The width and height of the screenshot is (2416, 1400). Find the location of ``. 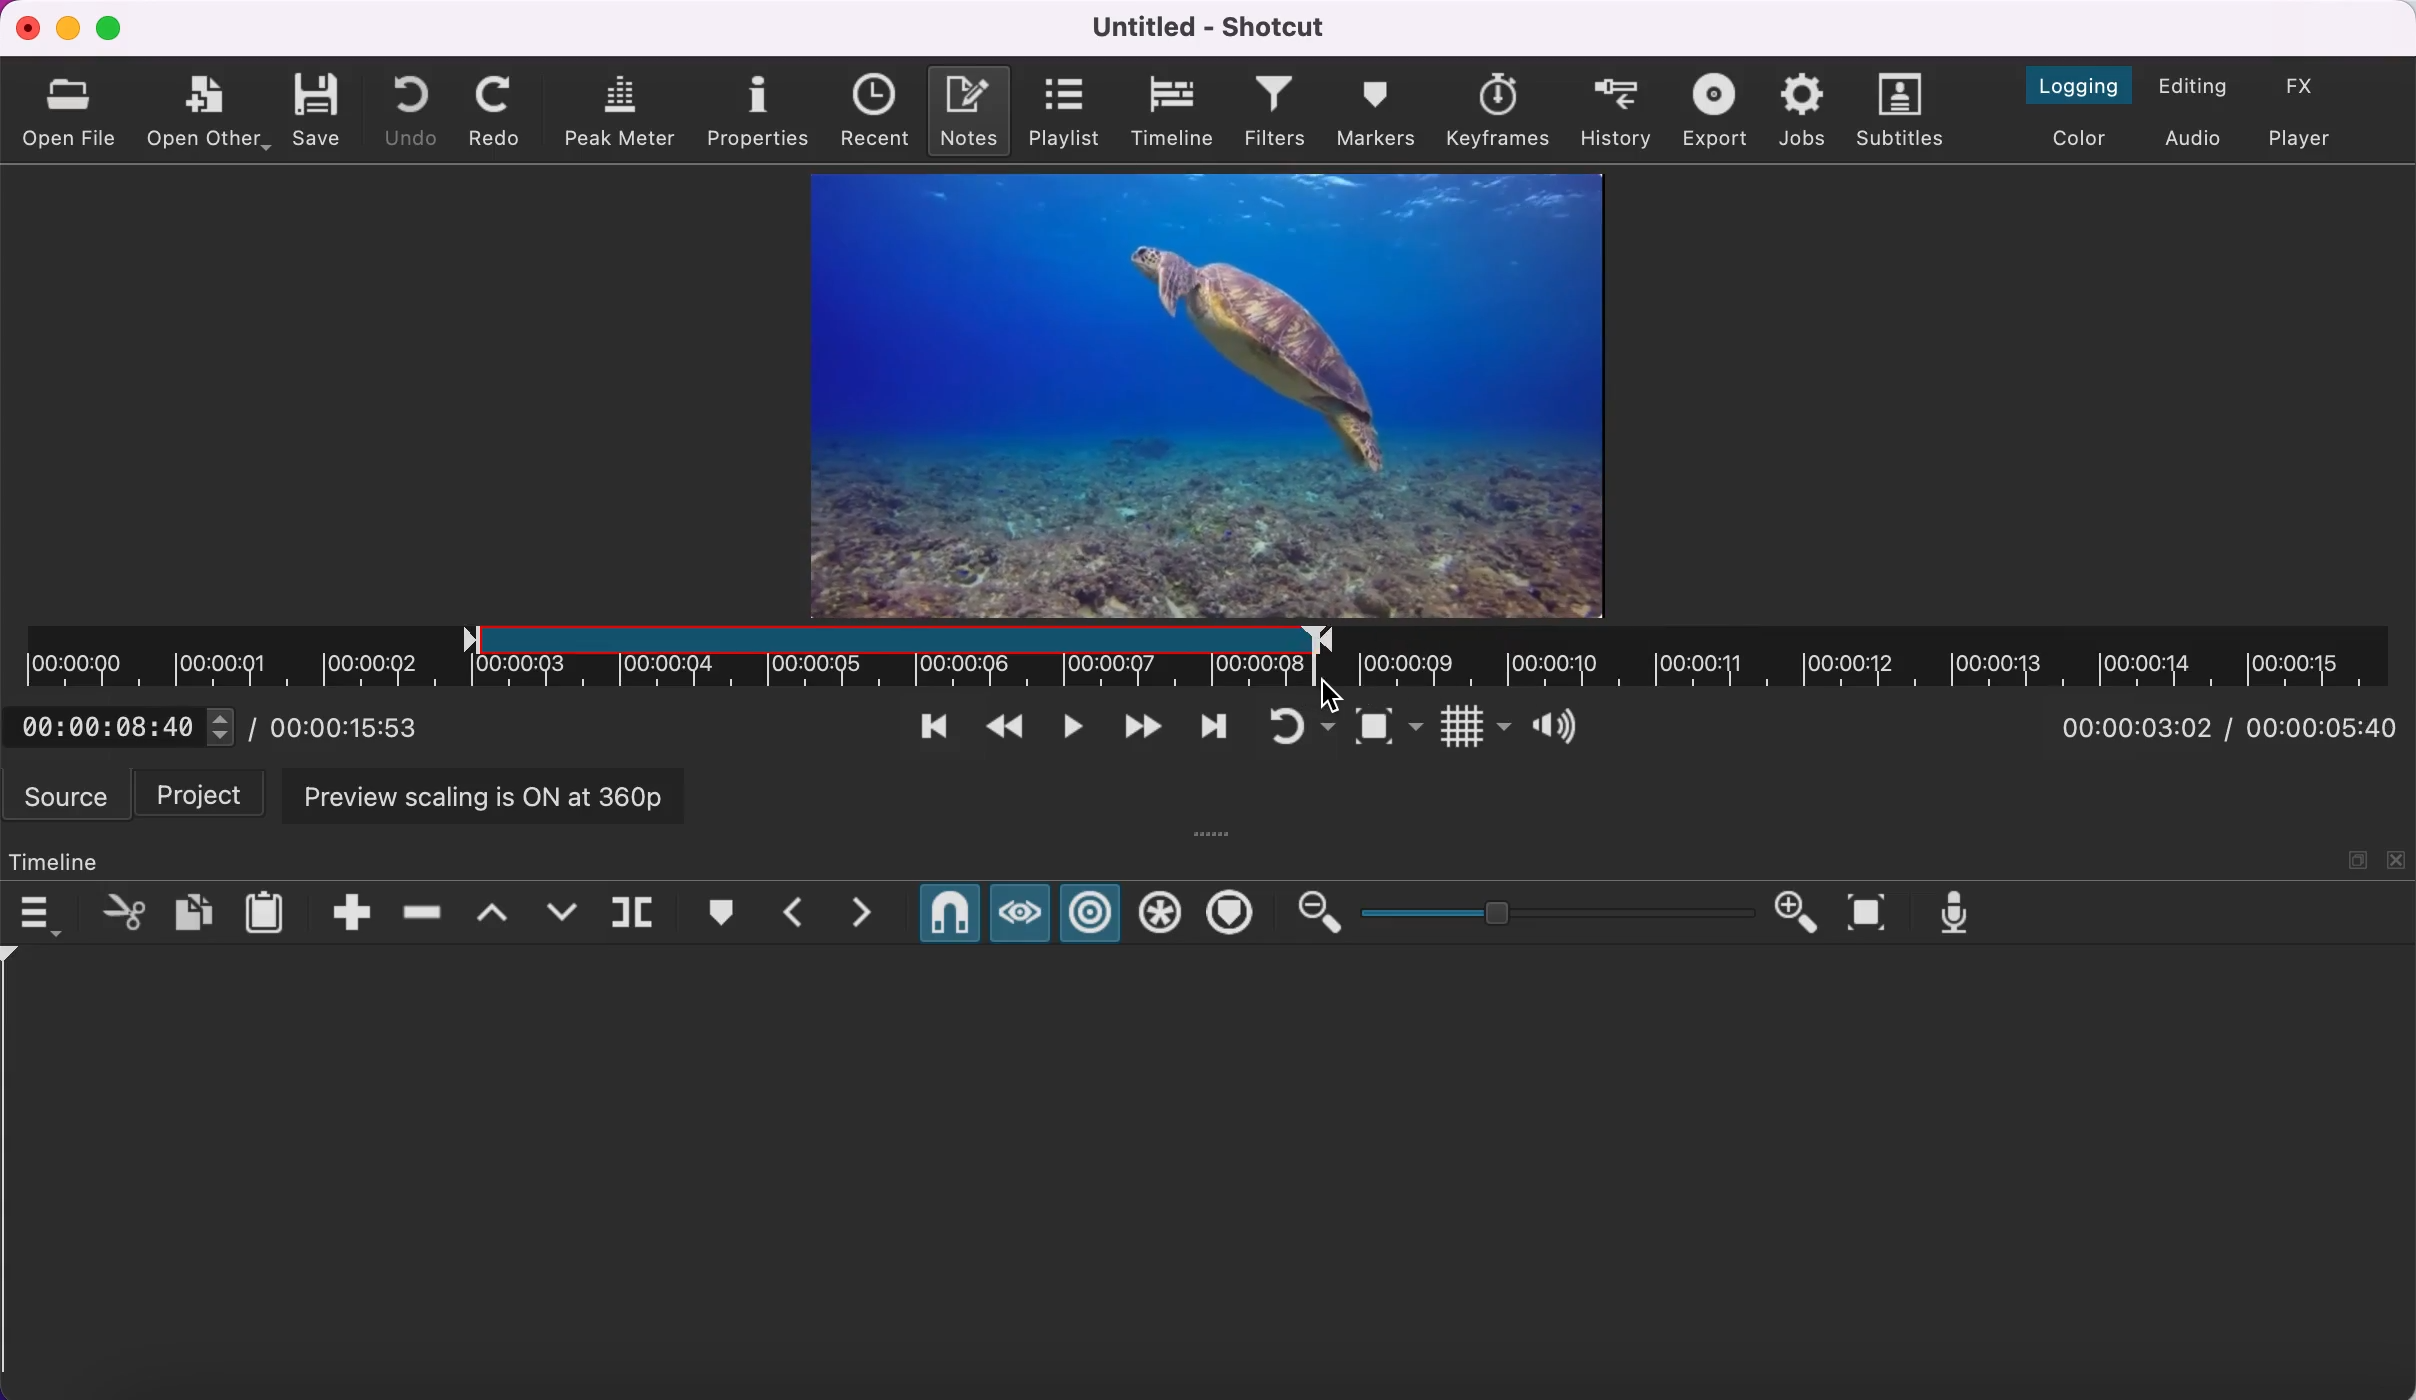

 is located at coordinates (1555, 725).